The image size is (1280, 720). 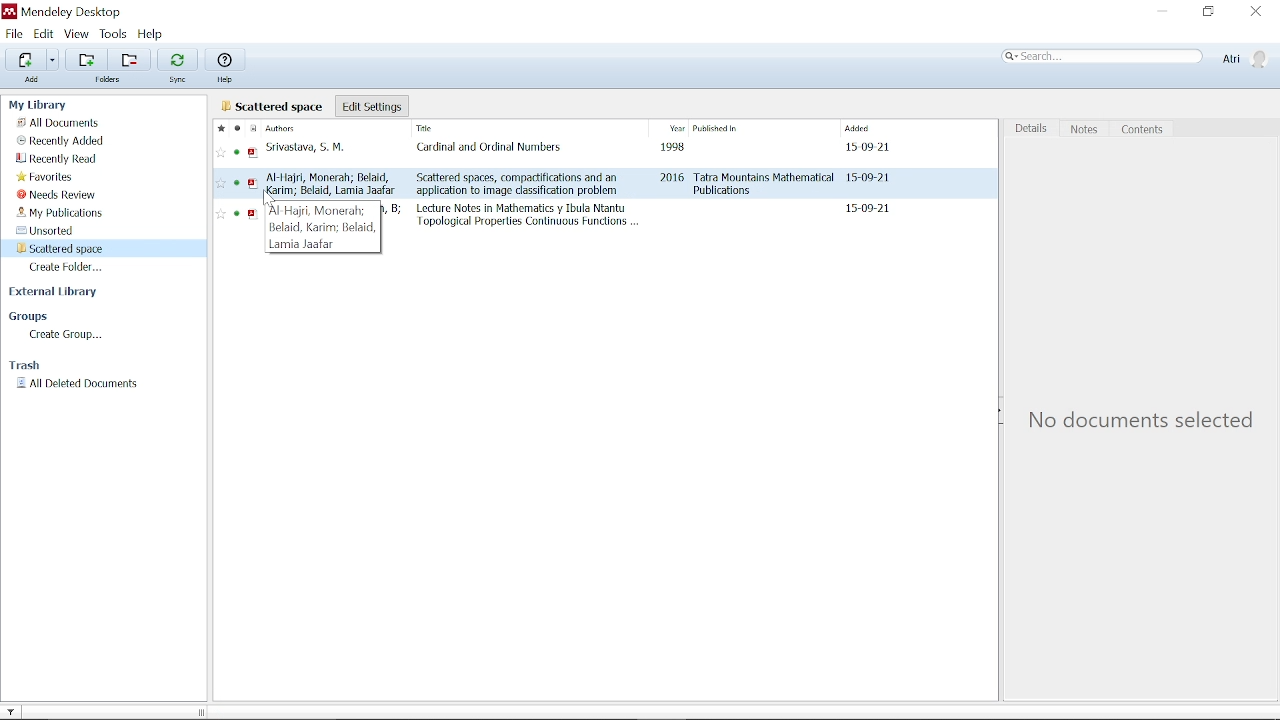 What do you see at coordinates (1102, 57) in the screenshot?
I see `Search` at bounding box center [1102, 57].